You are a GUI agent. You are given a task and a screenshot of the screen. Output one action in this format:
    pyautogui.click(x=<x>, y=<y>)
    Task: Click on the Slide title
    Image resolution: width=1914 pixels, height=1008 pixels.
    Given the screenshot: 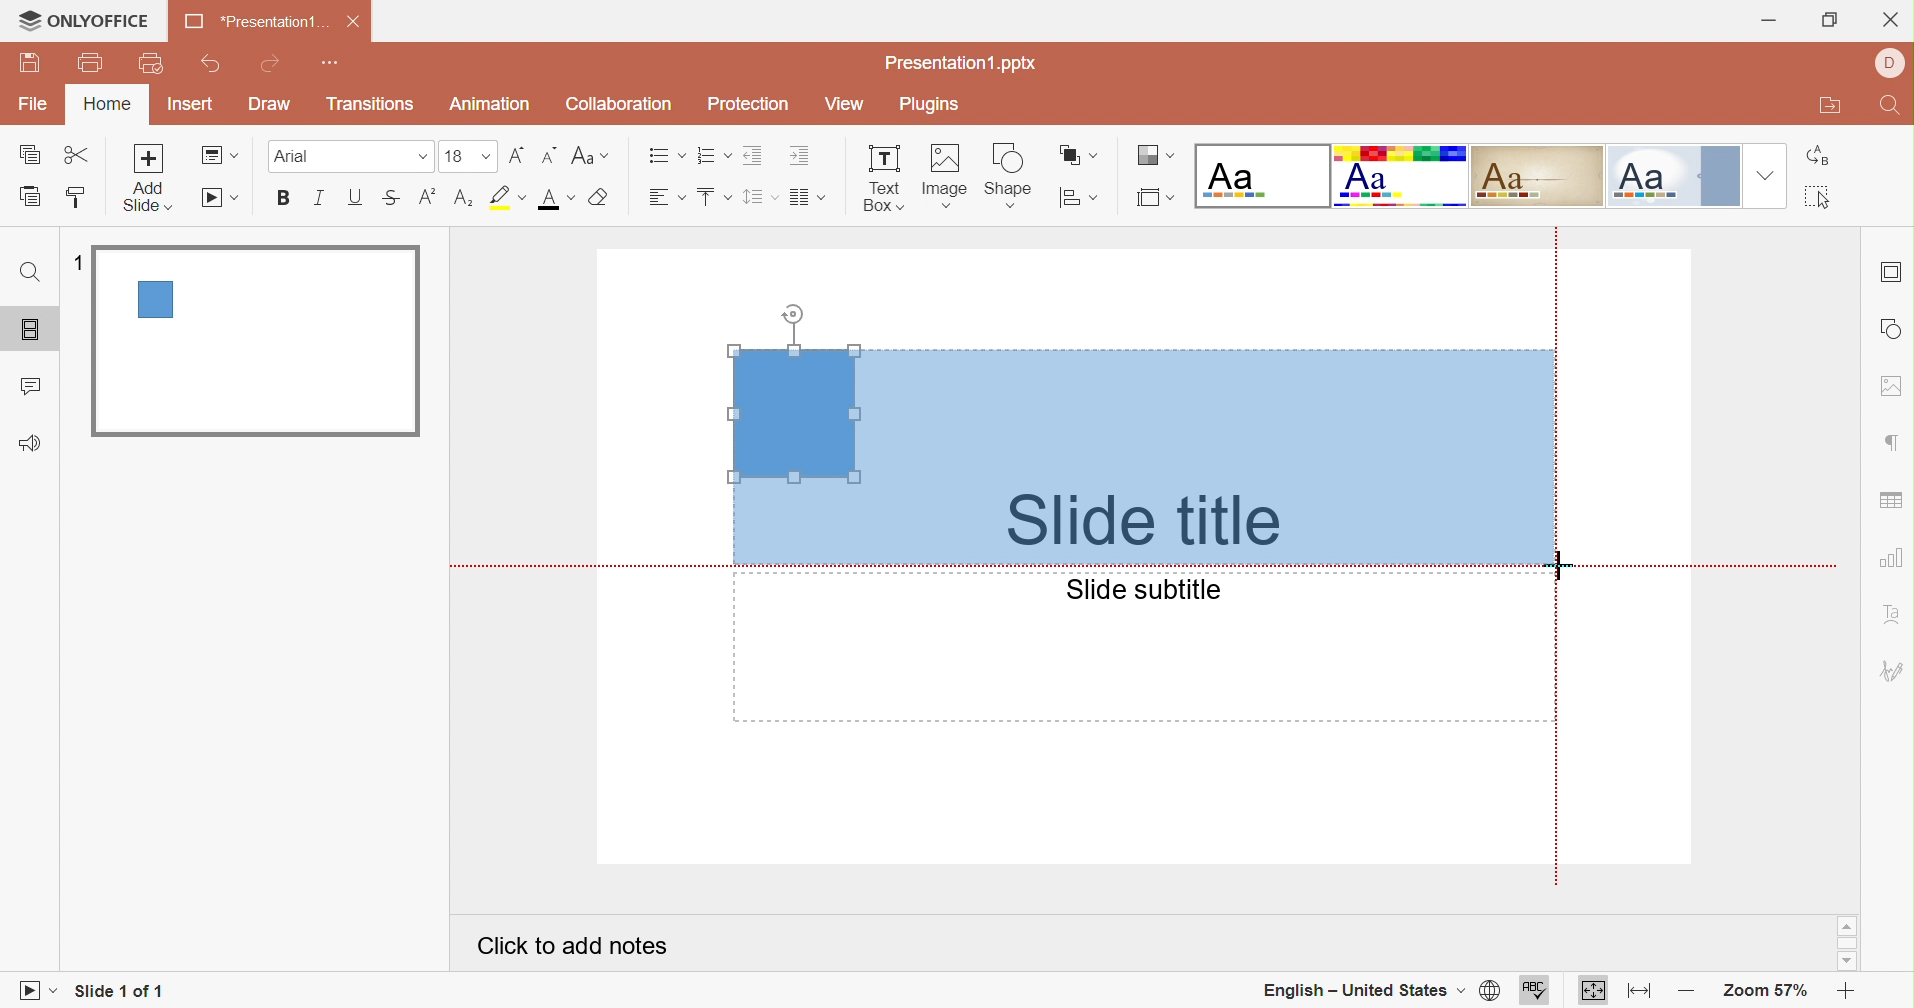 What is the action you would take?
    pyautogui.click(x=1135, y=520)
    